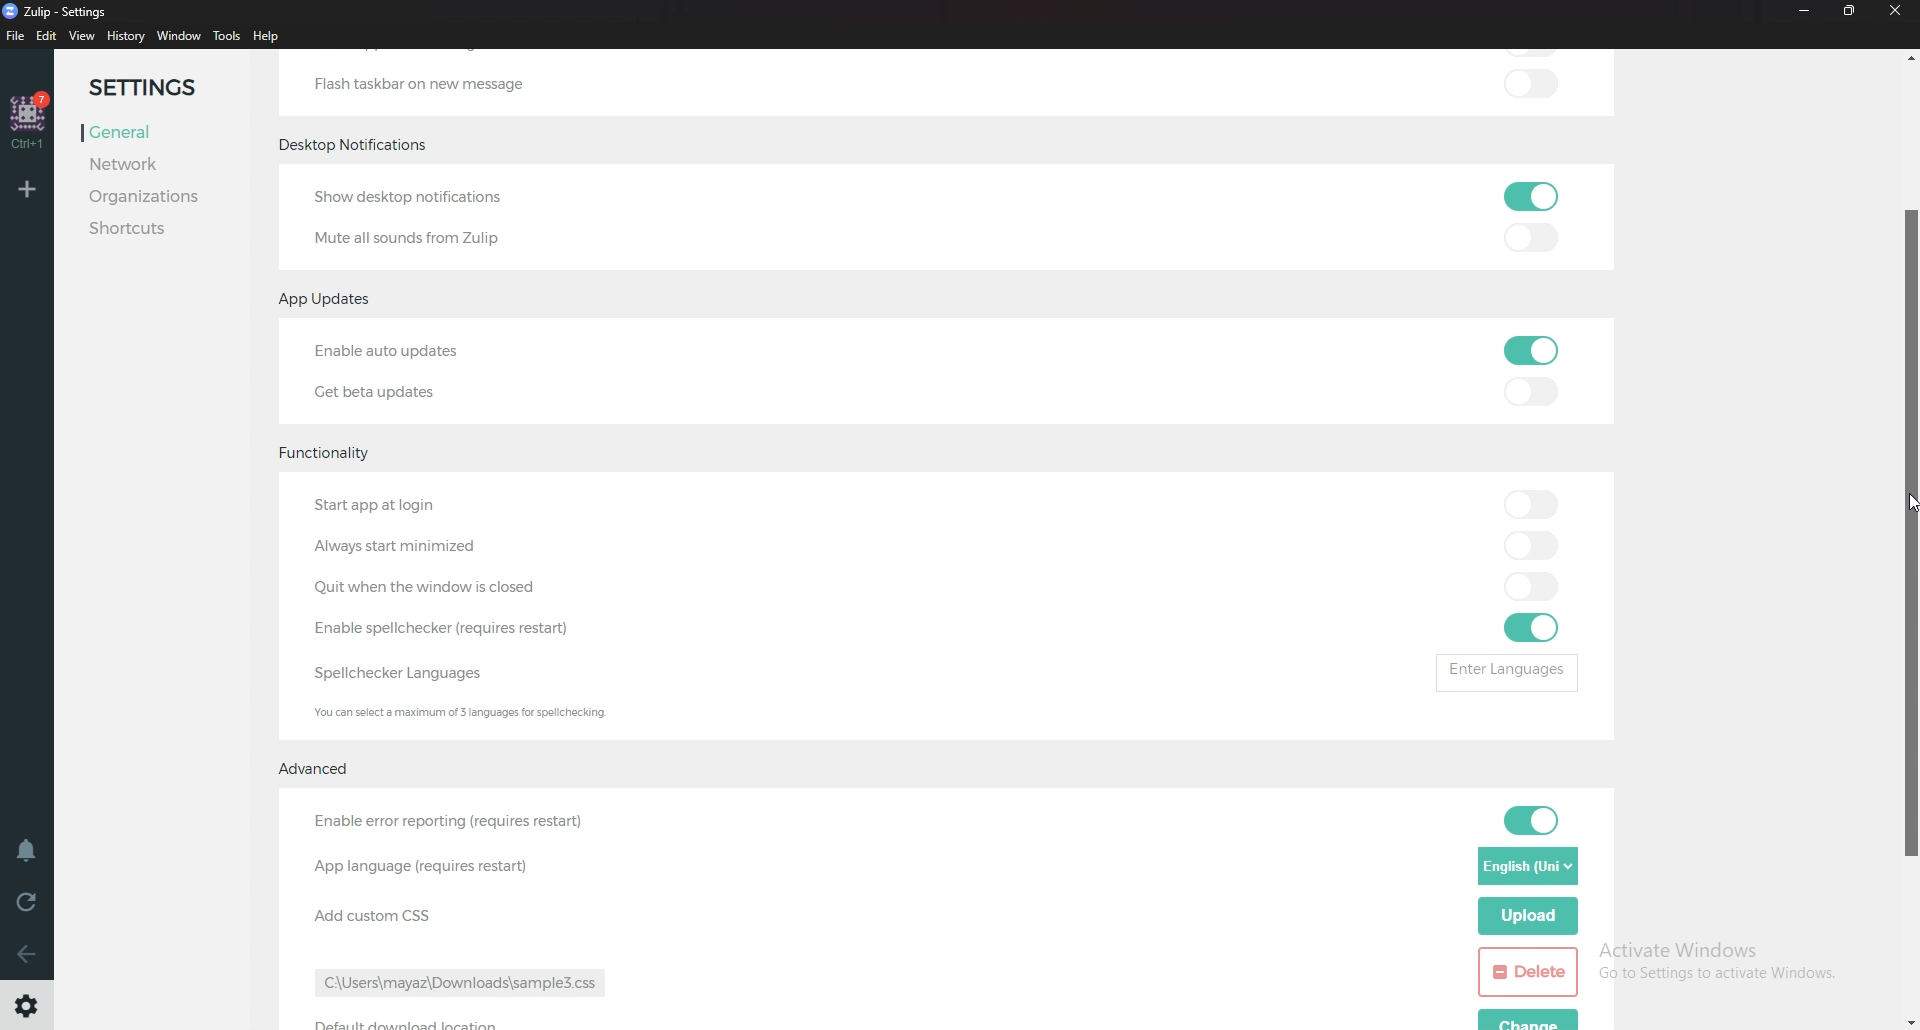 Image resolution: width=1920 pixels, height=1030 pixels. Describe the element at coordinates (148, 197) in the screenshot. I see `Organizations` at that location.